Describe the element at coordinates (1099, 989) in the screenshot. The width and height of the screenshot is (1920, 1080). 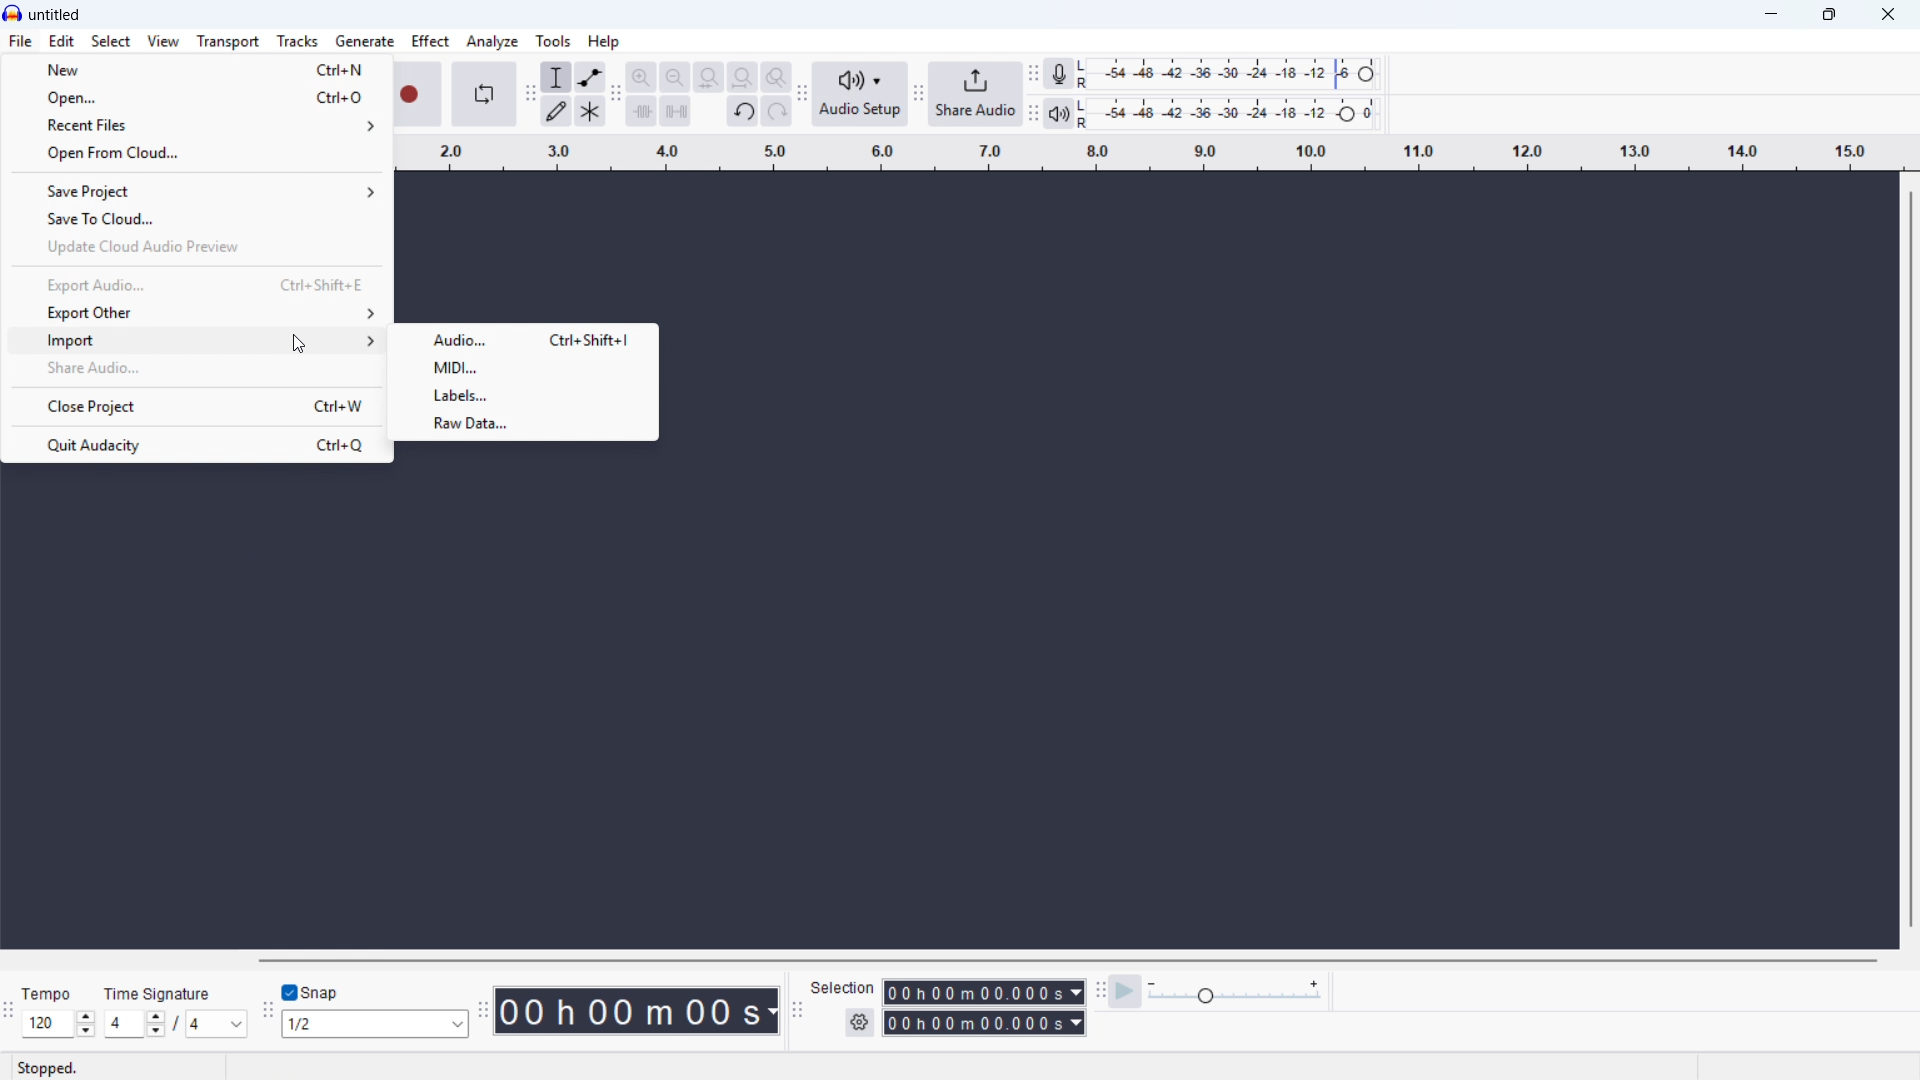
I see `Play at speed toolbar ` at that location.